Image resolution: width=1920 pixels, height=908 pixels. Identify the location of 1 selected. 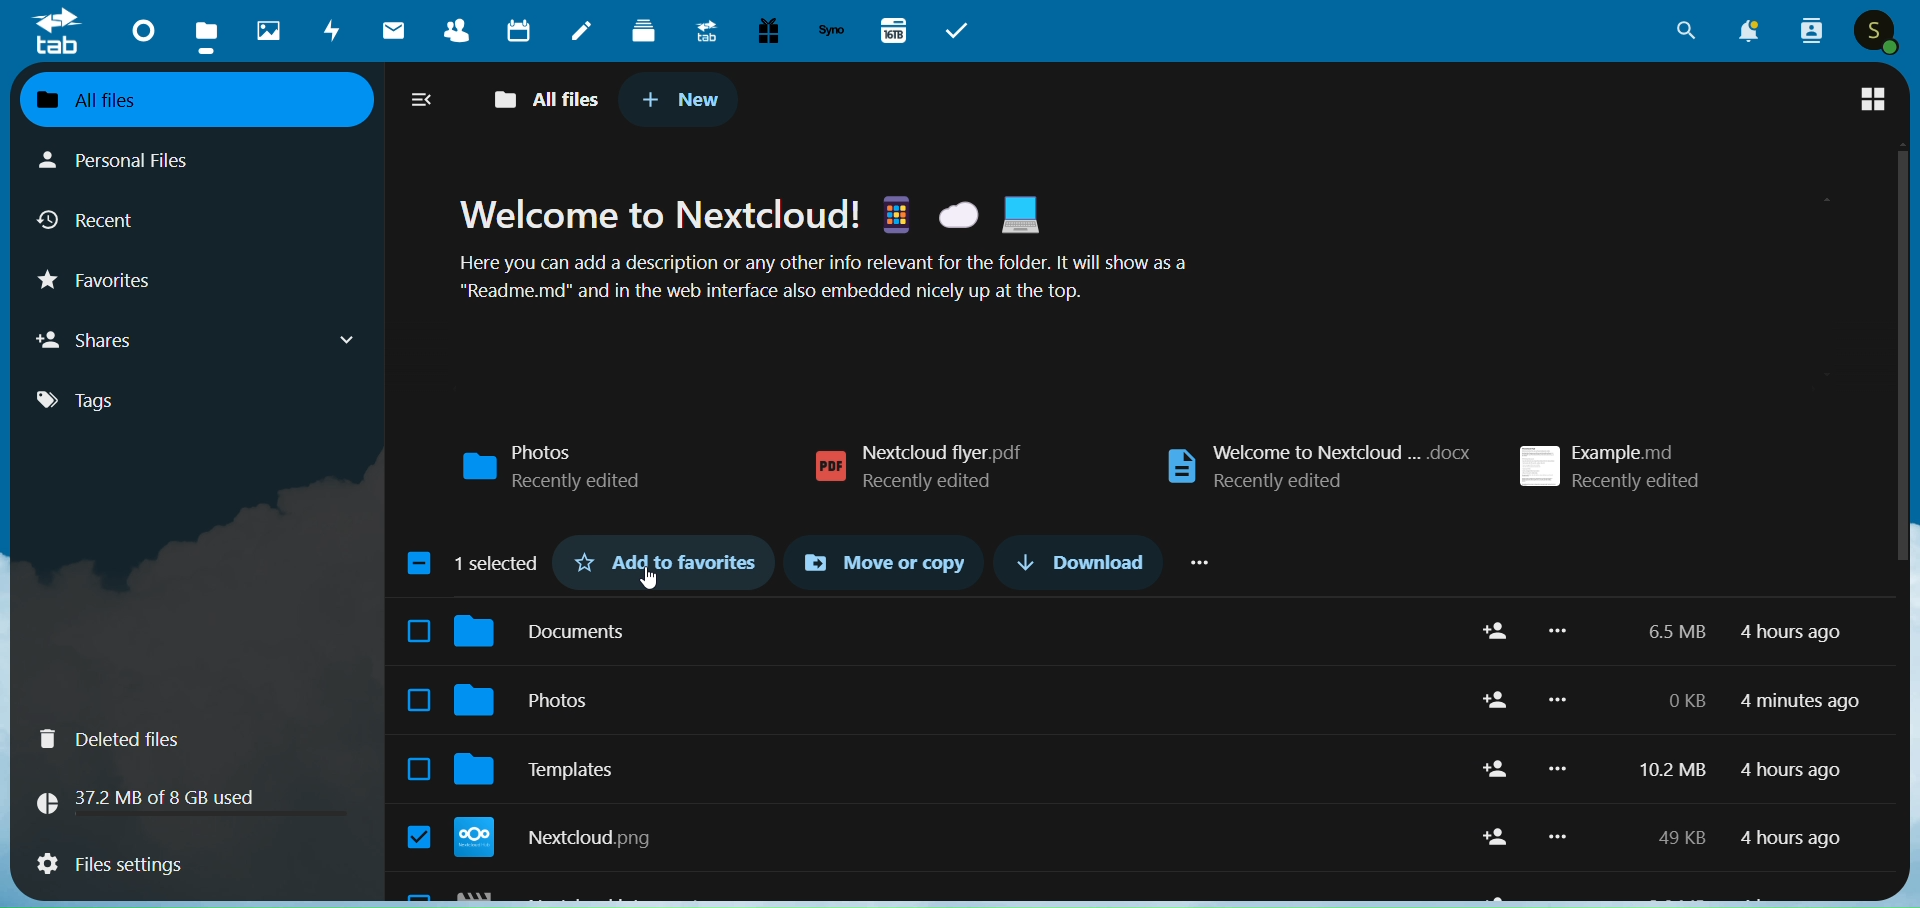
(474, 564).